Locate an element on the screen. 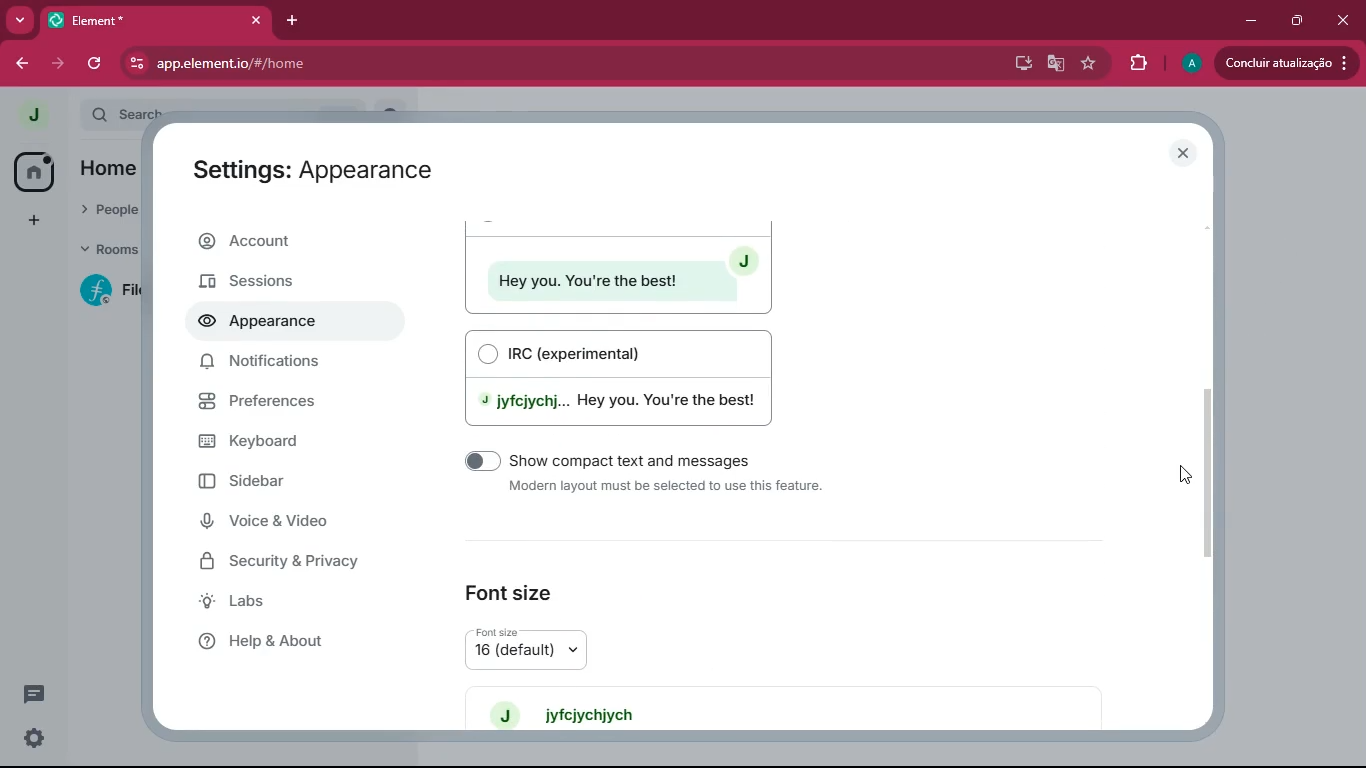 The width and height of the screenshot is (1366, 768). help is located at coordinates (289, 640).